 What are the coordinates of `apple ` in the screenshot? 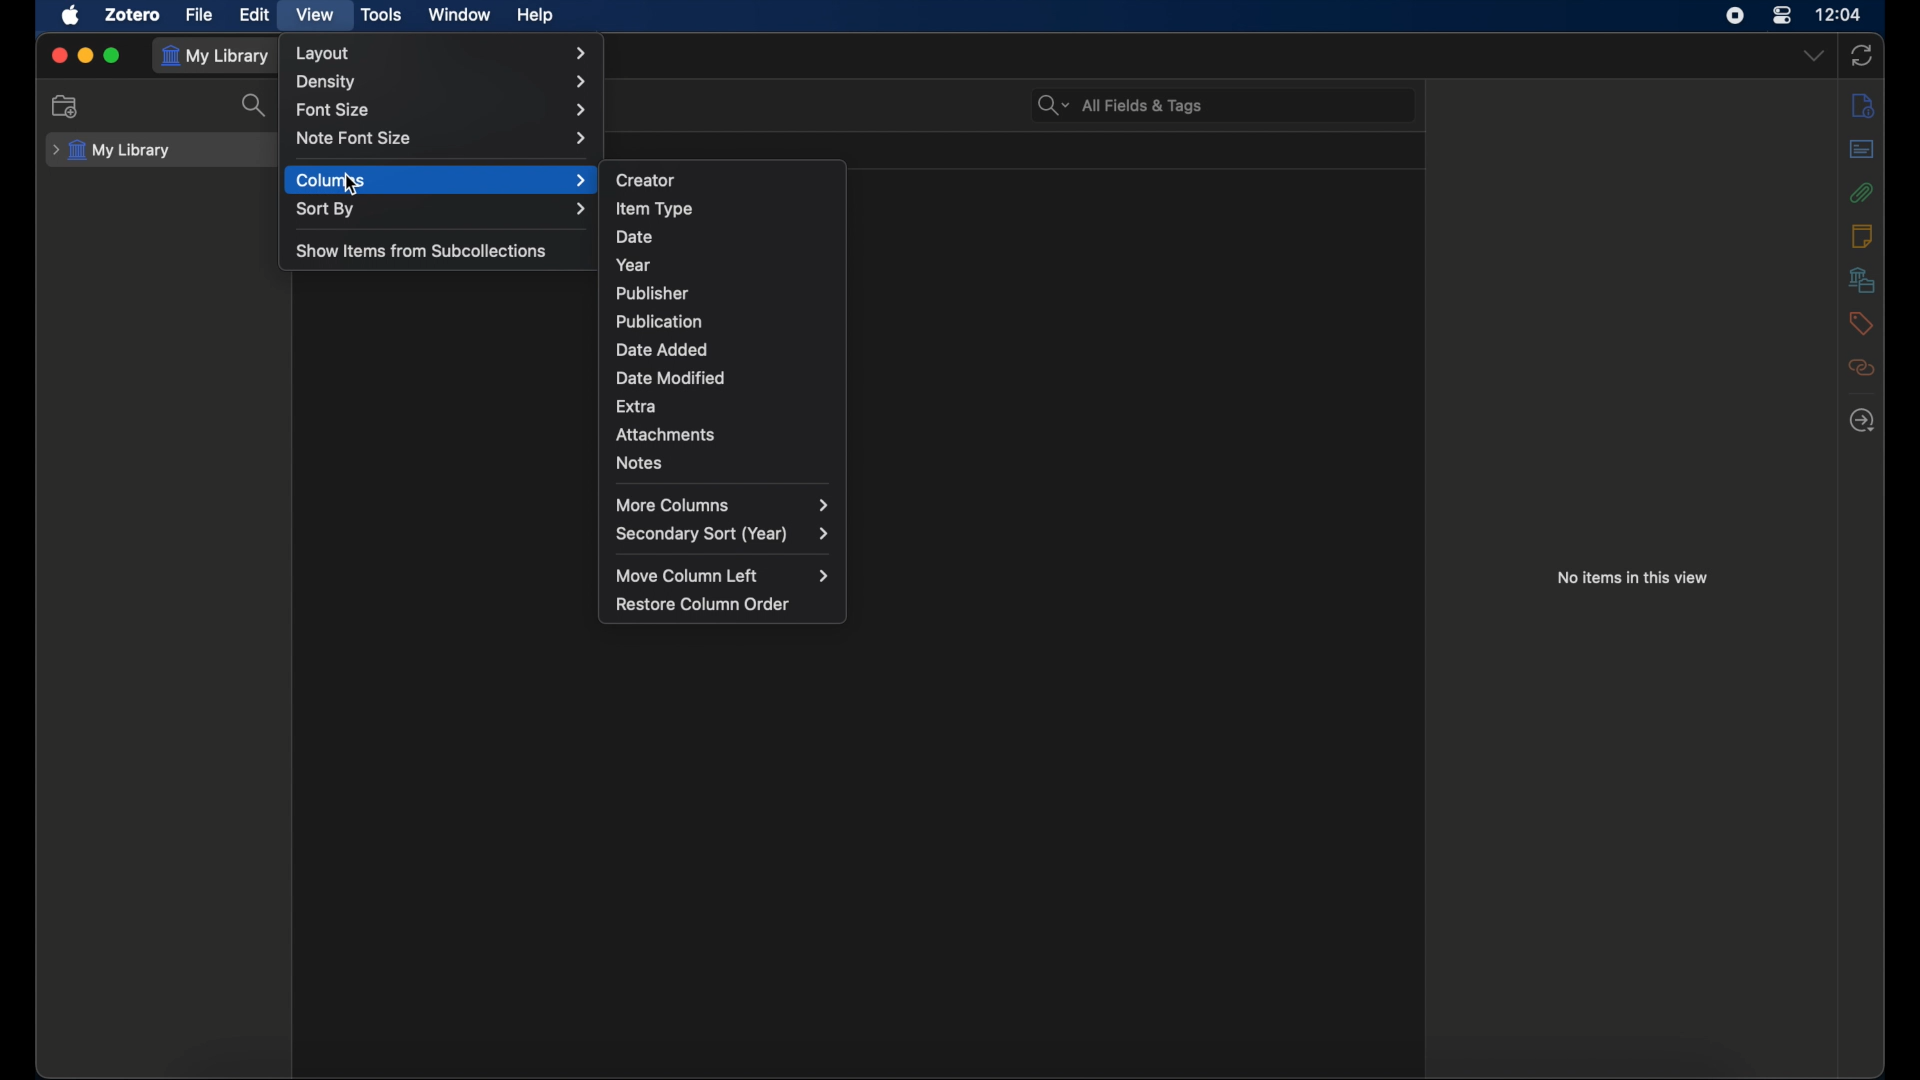 It's located at (71, 15).